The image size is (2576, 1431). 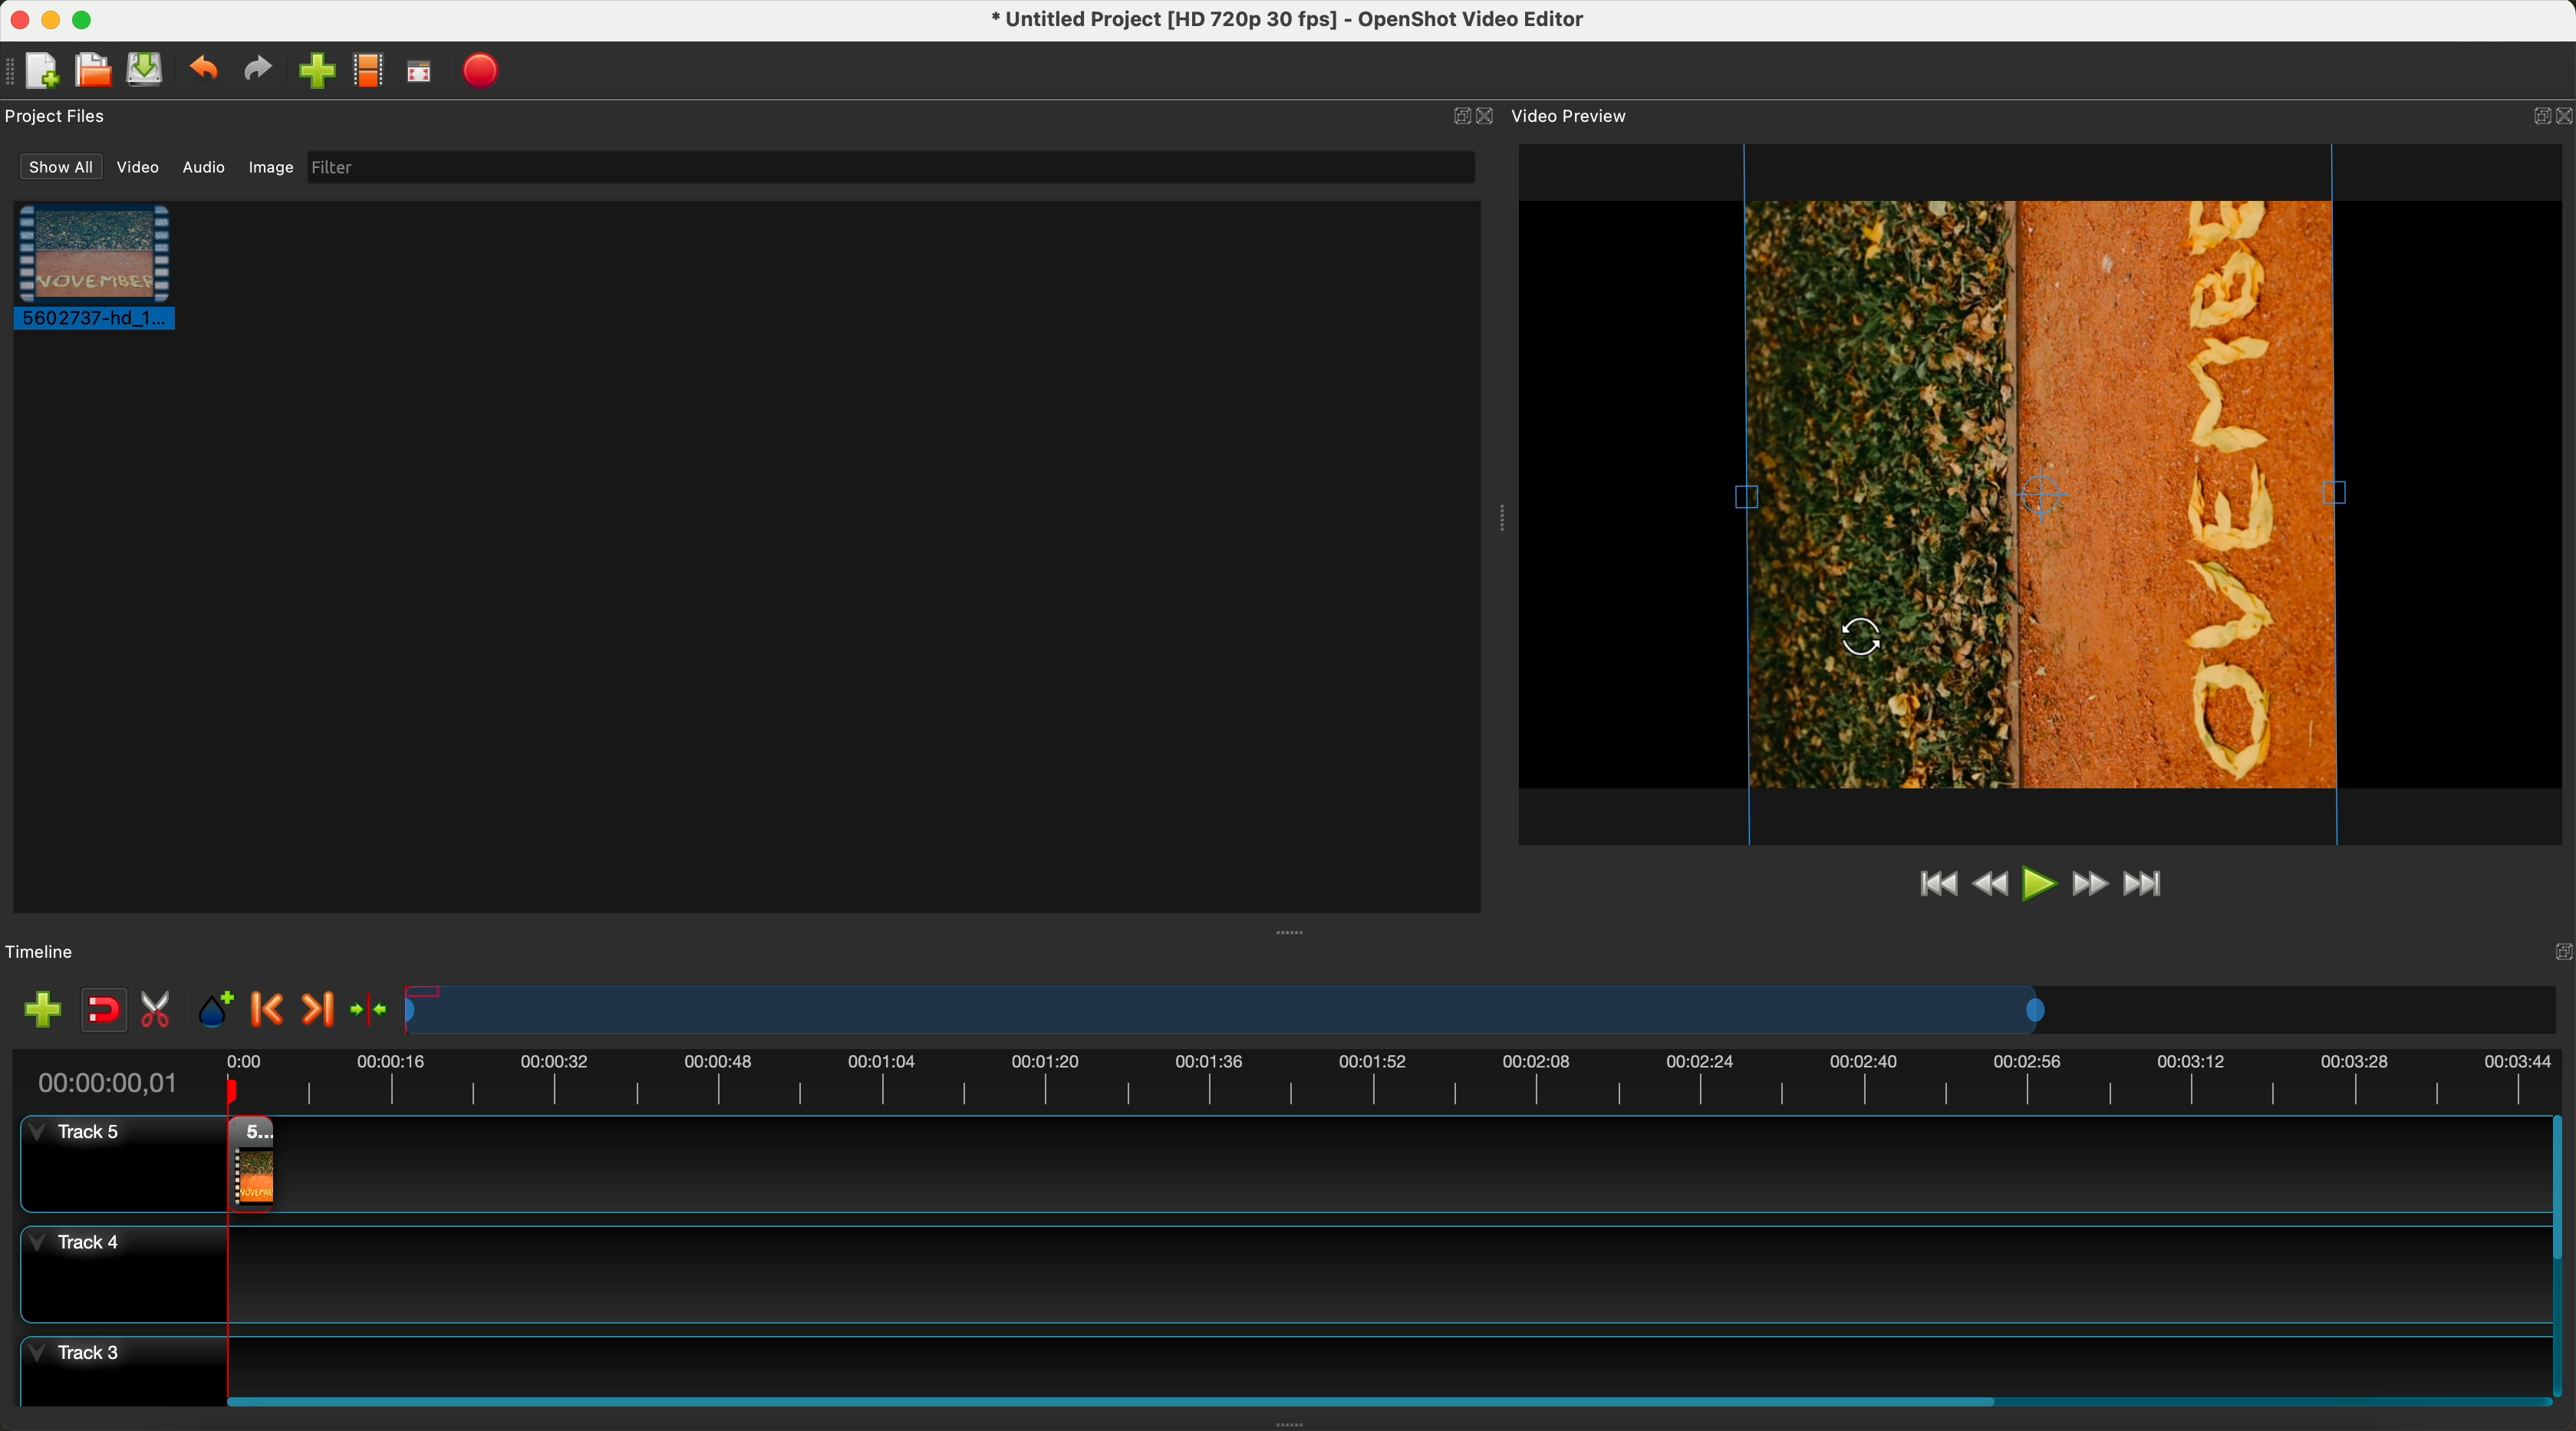 What do you see at coordinates (2156, 887) in the screenshot?
I see `jump to end` at bounding box center [2156, 887].